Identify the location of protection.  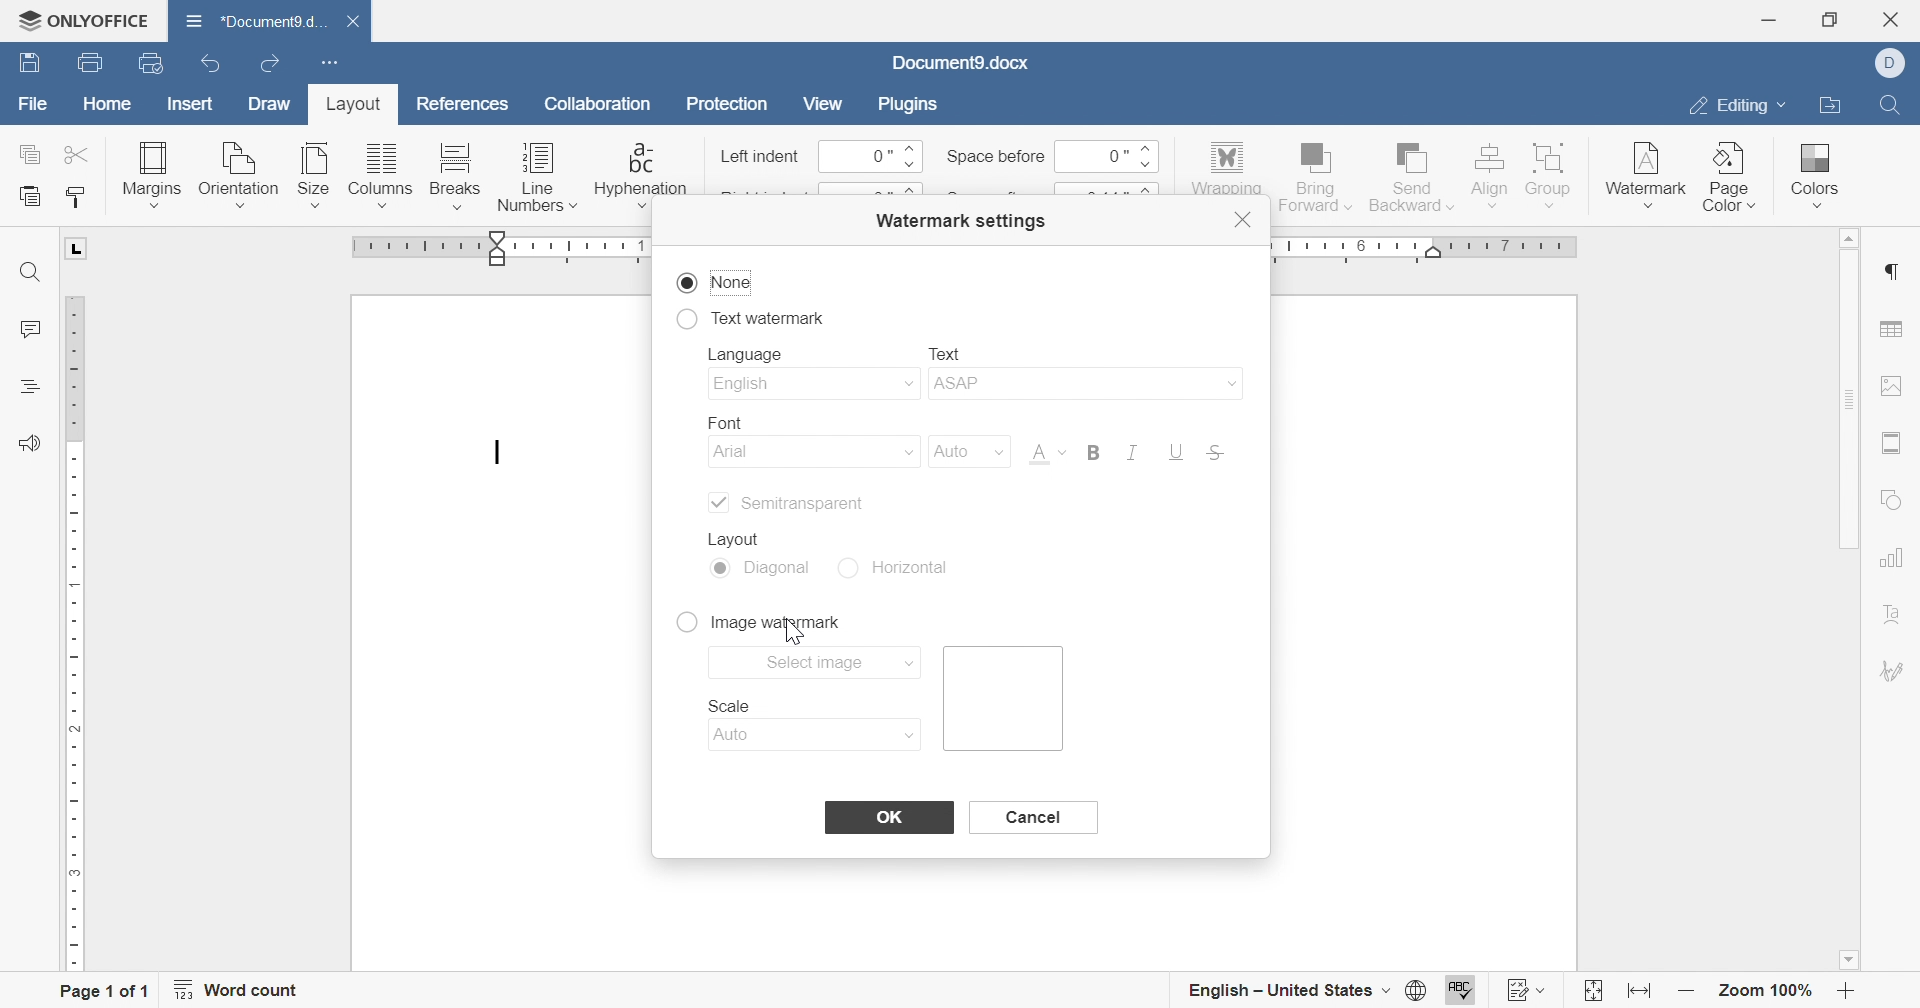
(727, 108).